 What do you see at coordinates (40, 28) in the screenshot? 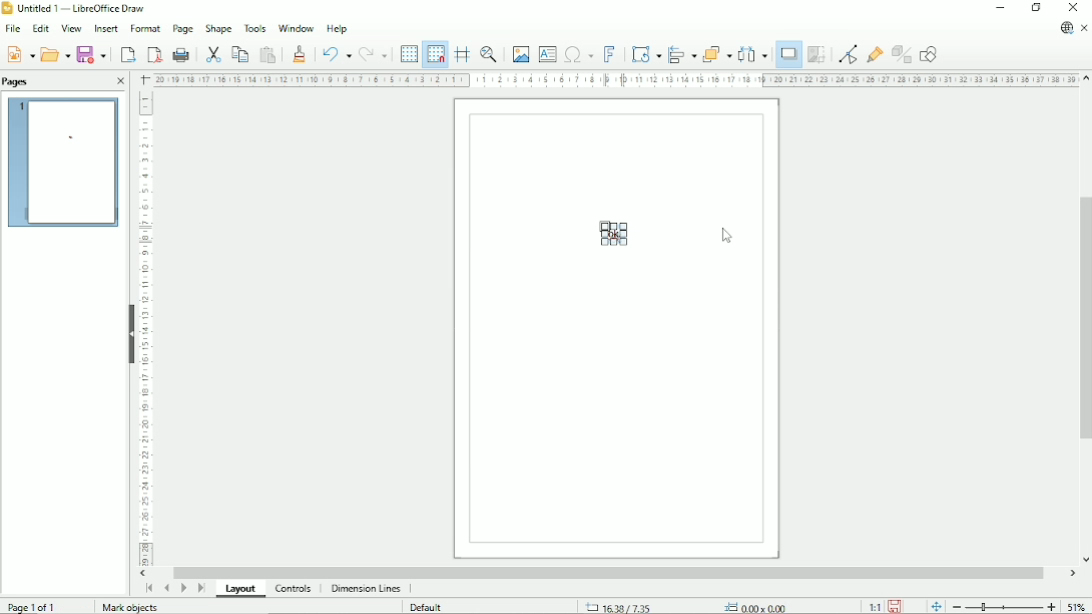
I see `Edit` at bounding box center [40, 28].